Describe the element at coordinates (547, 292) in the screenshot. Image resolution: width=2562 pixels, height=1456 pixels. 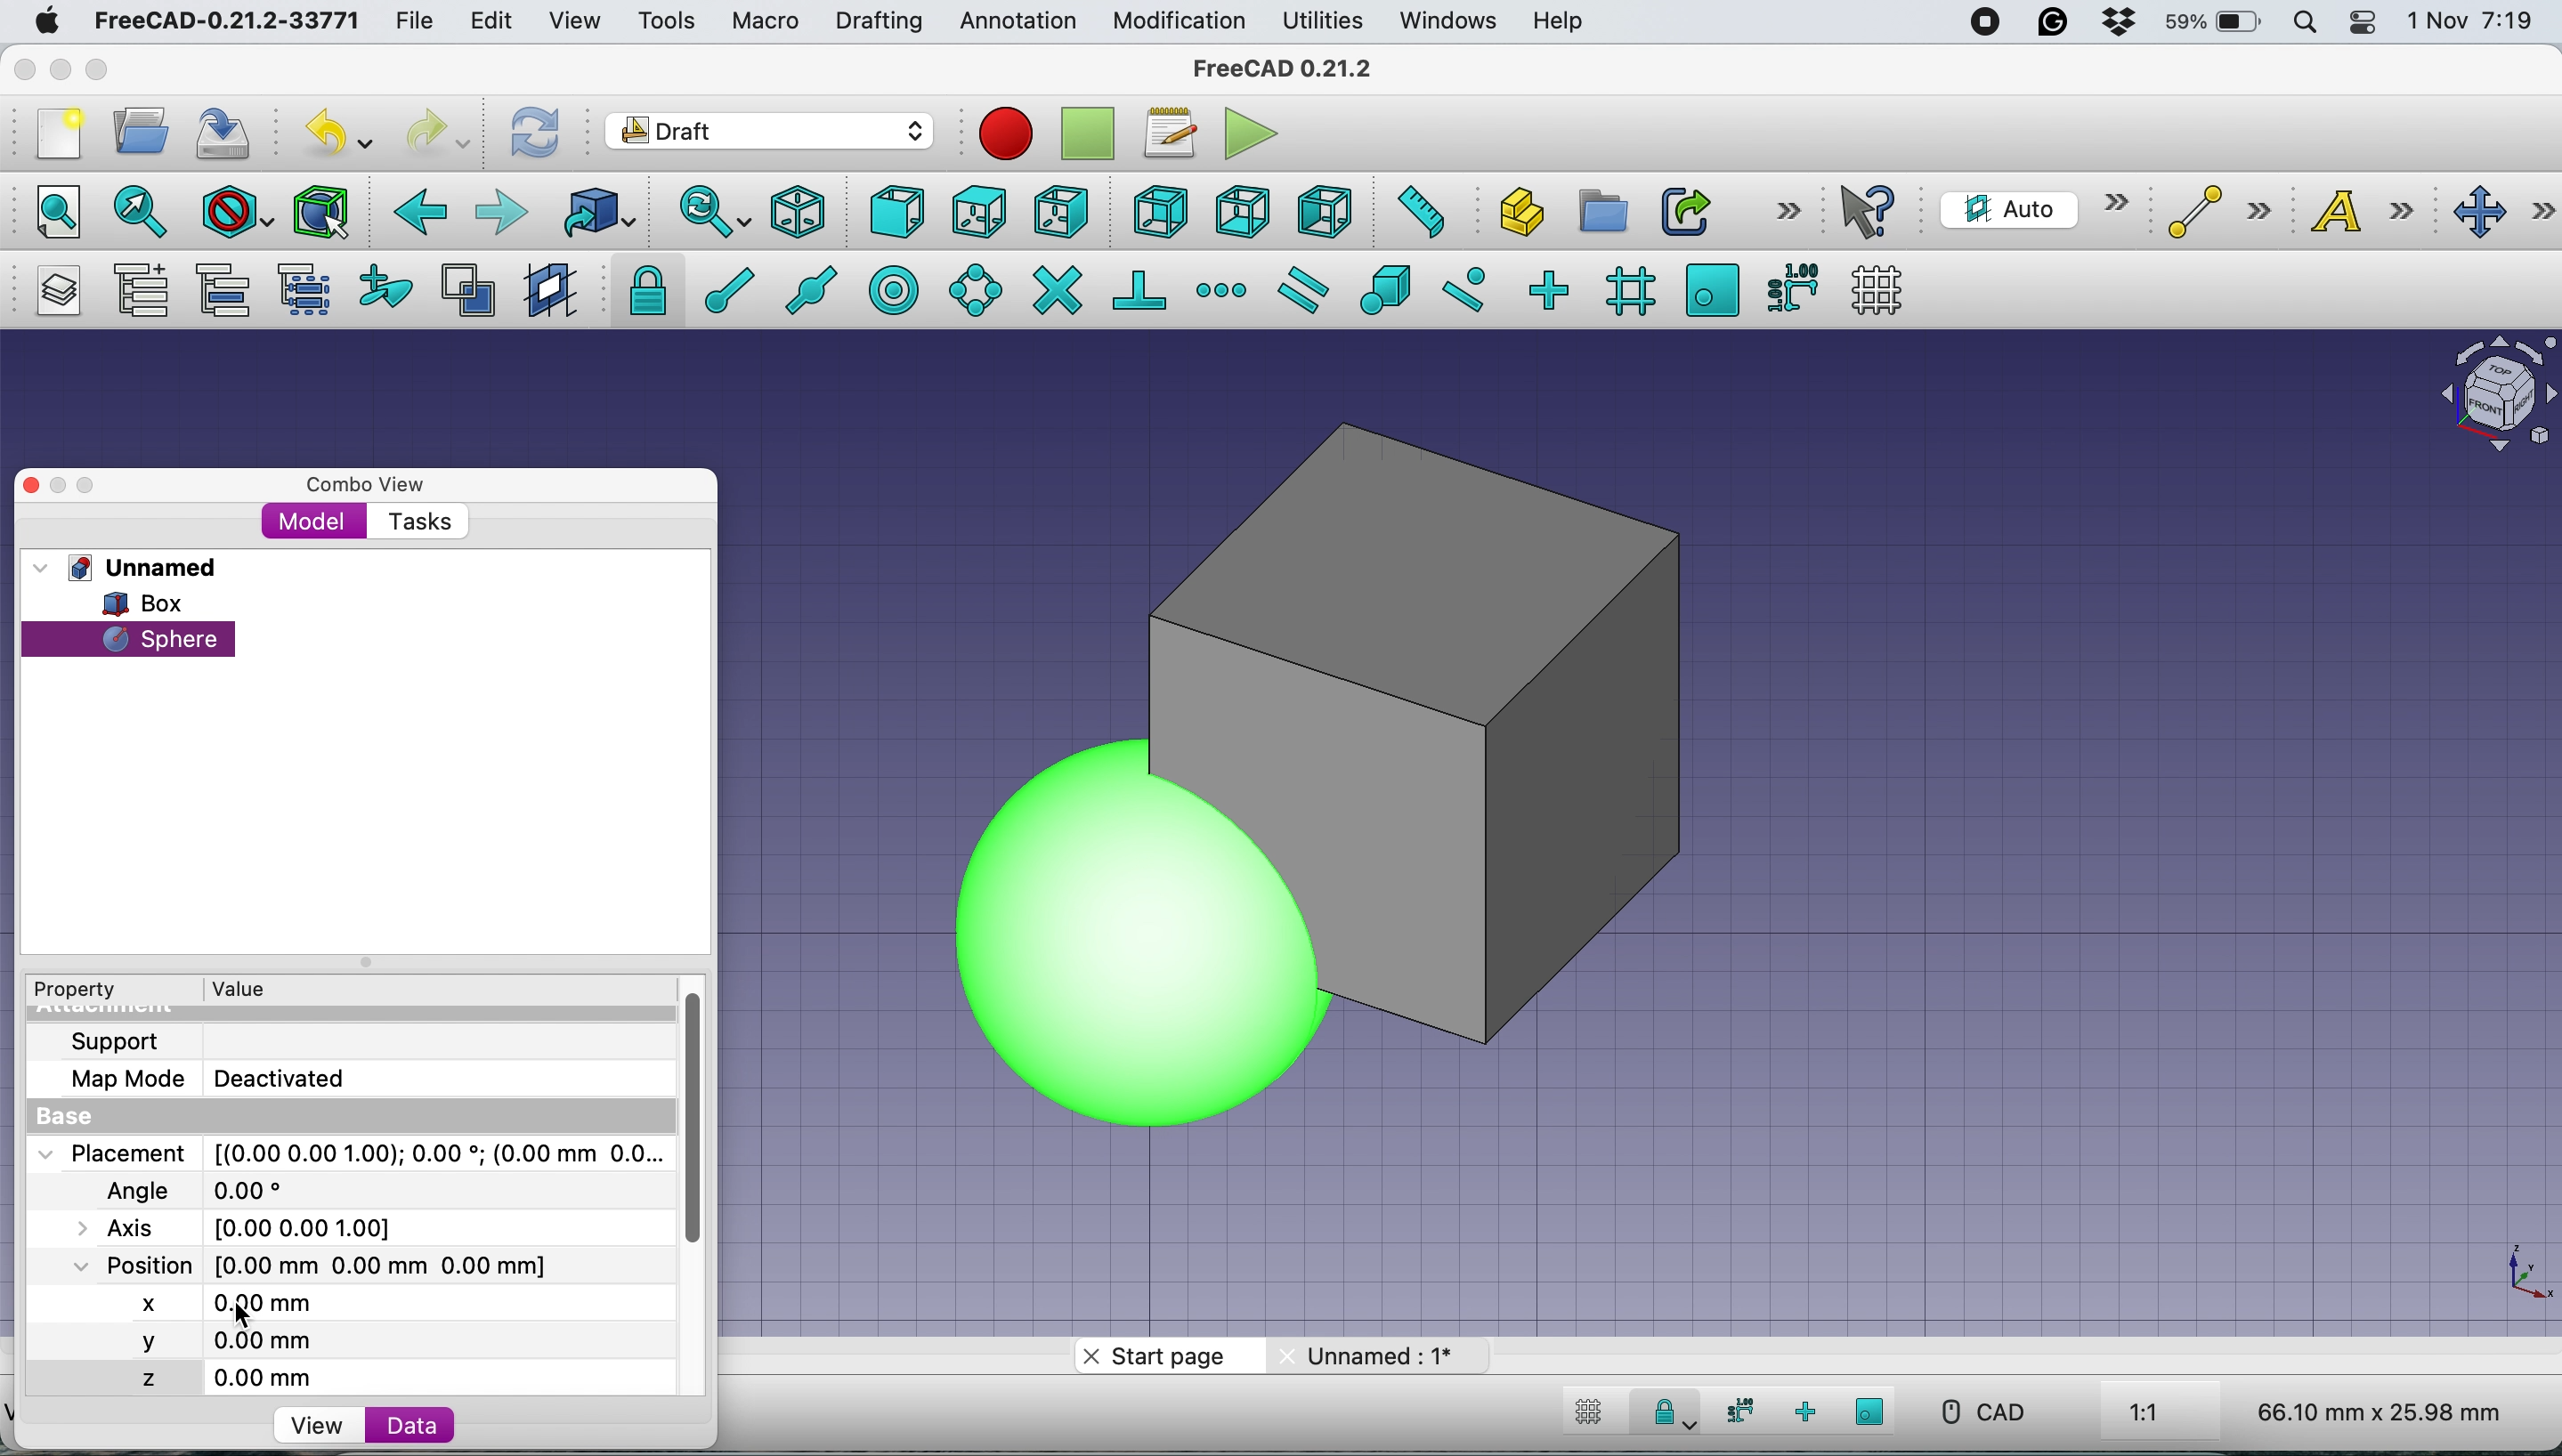
I see `change working plane proxy` at that location.